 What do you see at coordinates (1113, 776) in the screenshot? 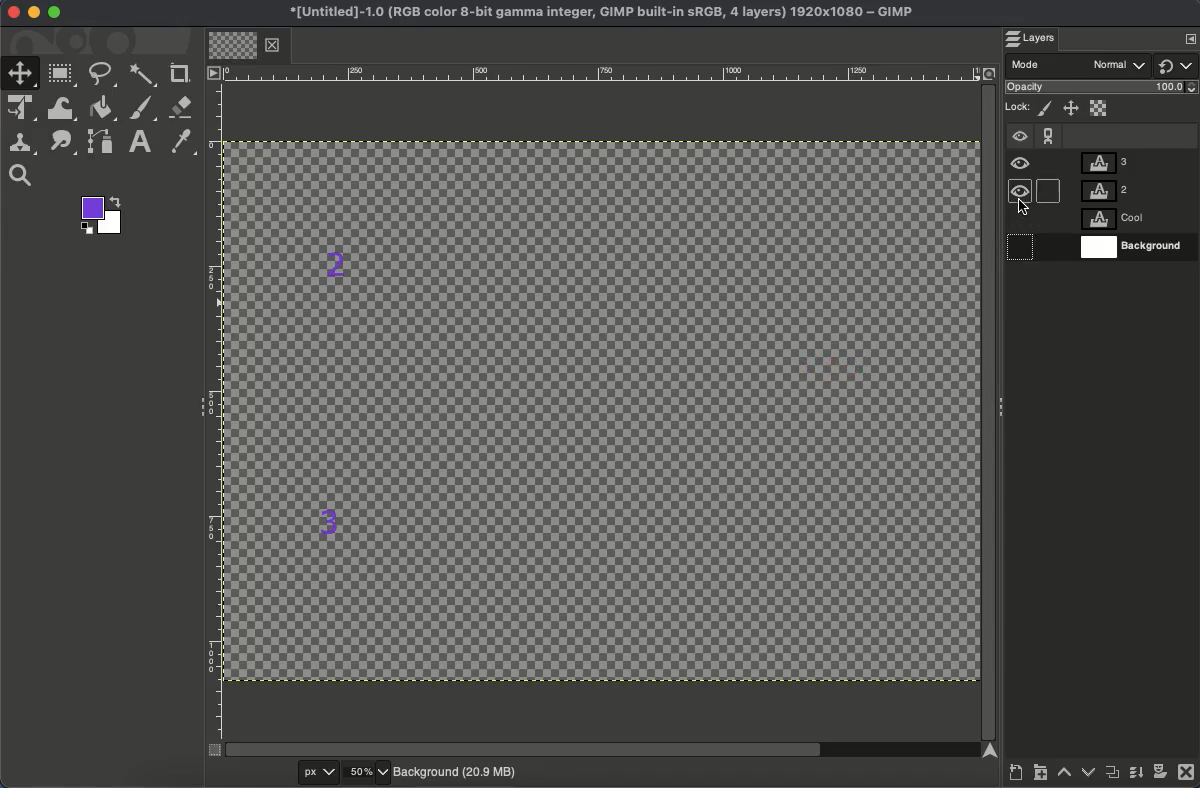
I see `Duplicate` at bounding box center [1113, 776].